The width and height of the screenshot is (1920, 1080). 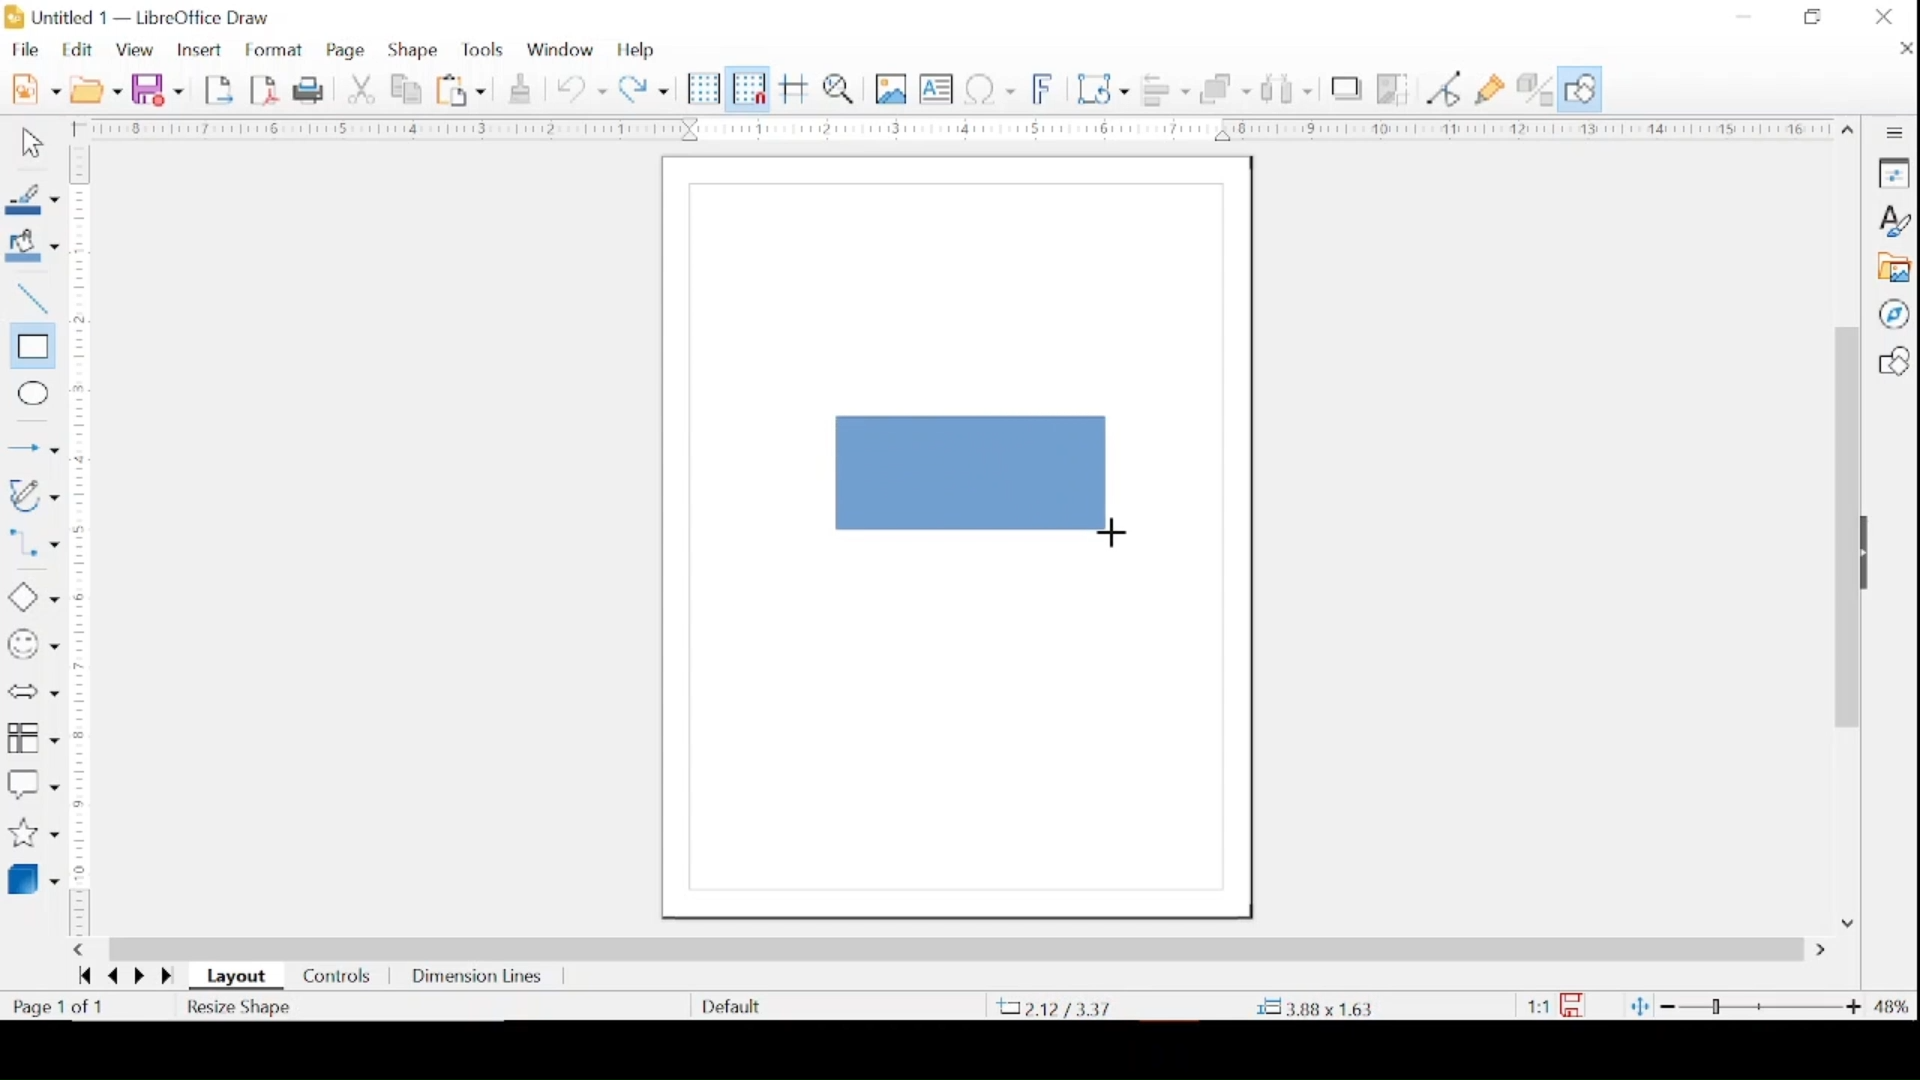 I want to click on page, so click(x=348, y=51).